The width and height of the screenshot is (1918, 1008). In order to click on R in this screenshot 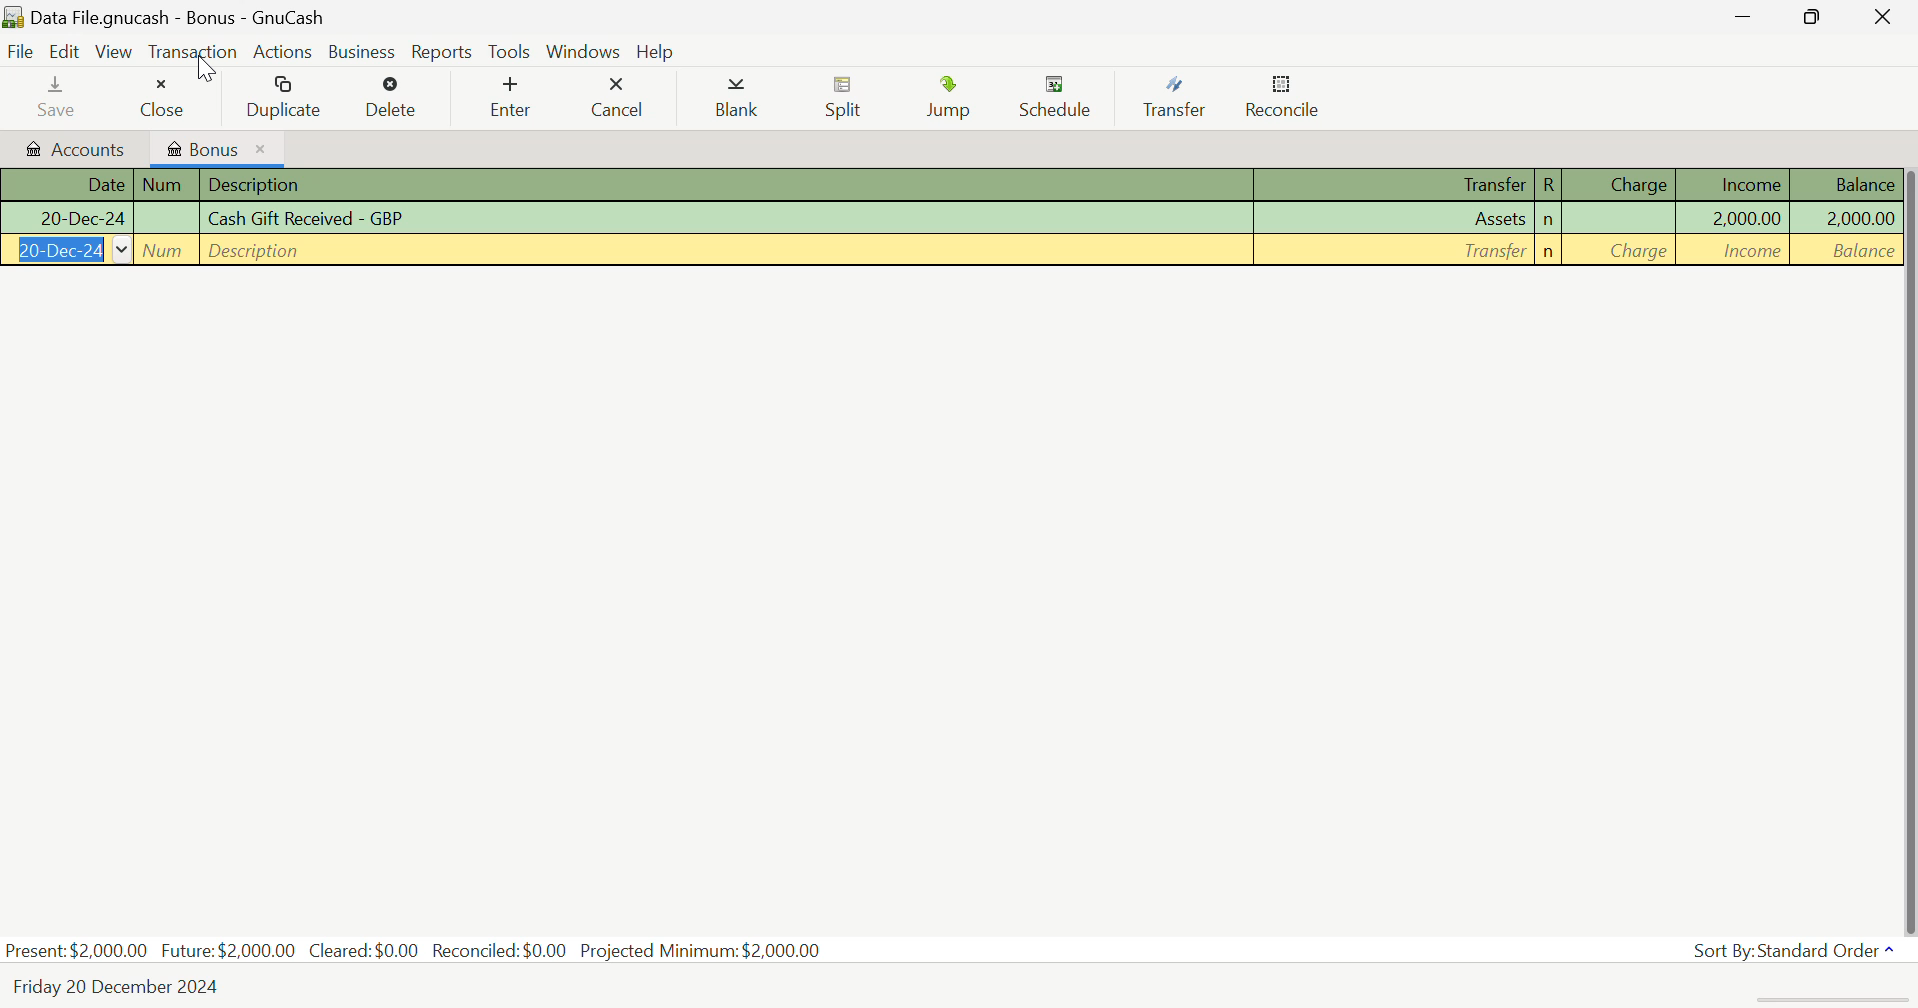, I will do `click(1548, 185)`.